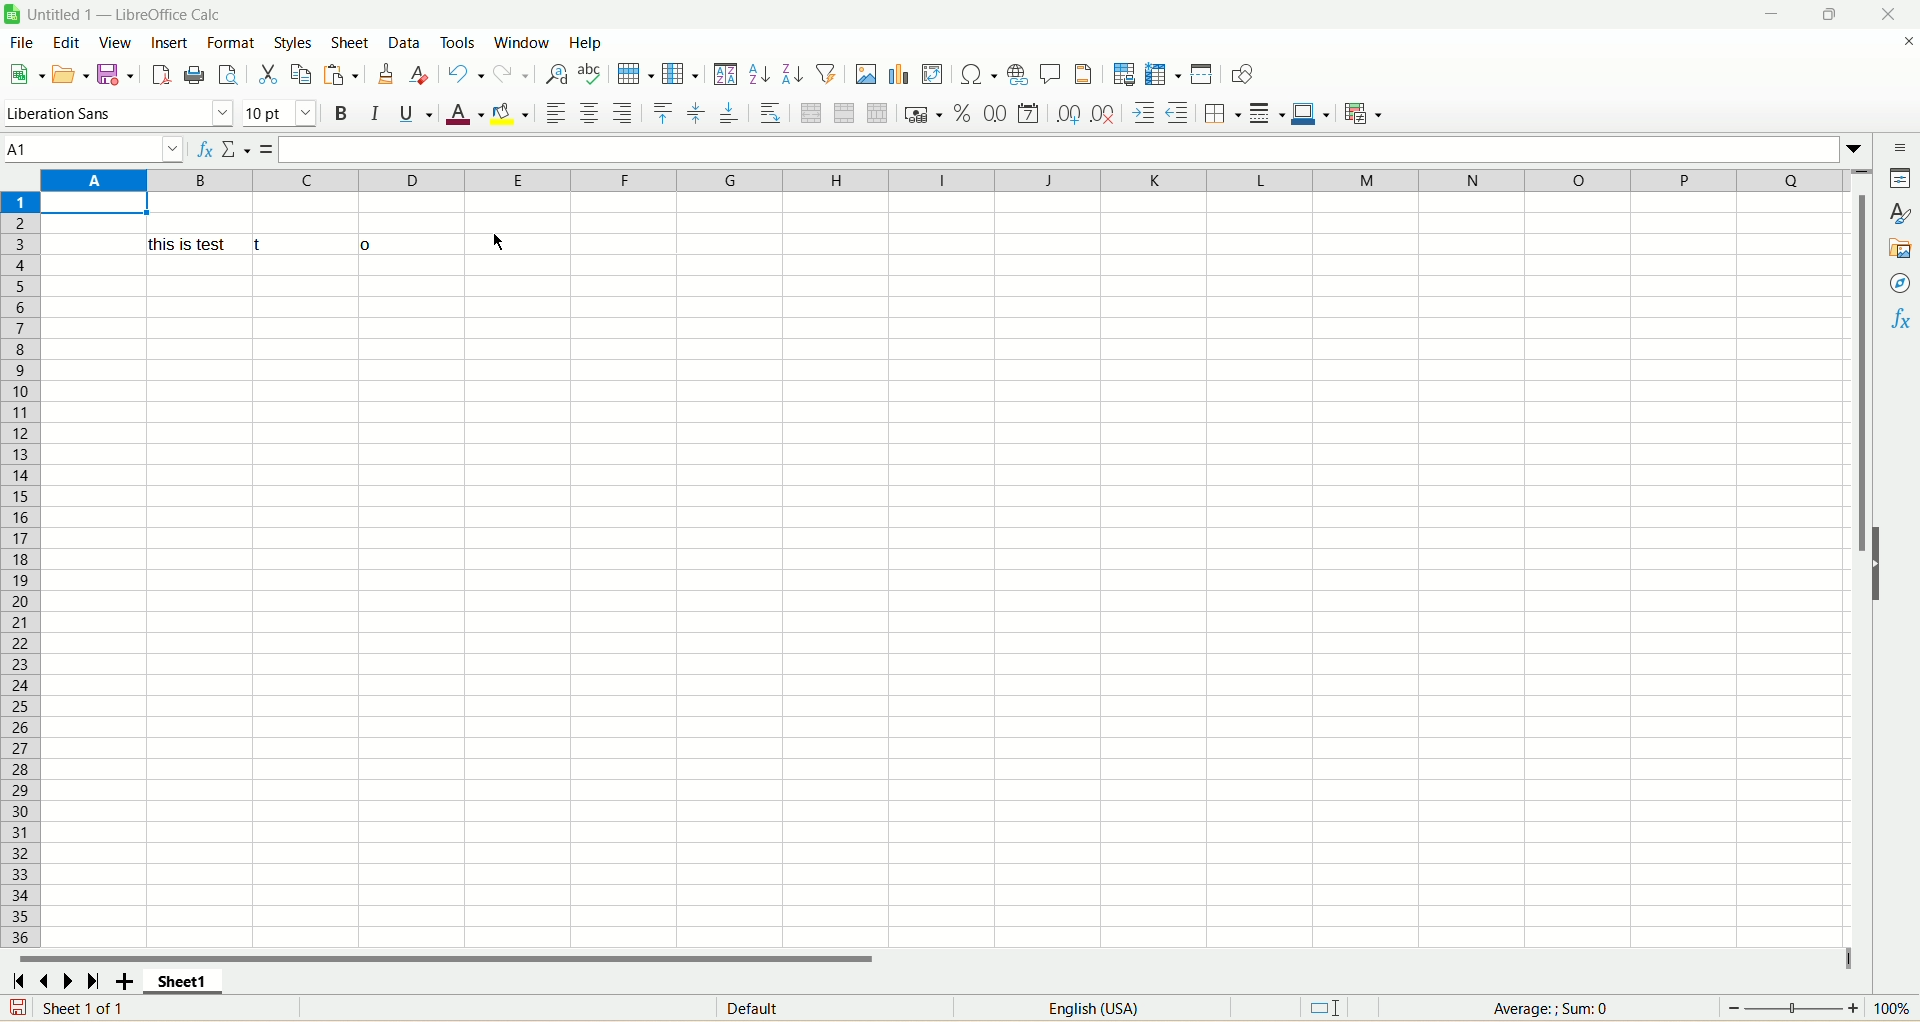 The width and height of the screenshot is (1920, 1022). I want to click on tools, so click(458, 41).